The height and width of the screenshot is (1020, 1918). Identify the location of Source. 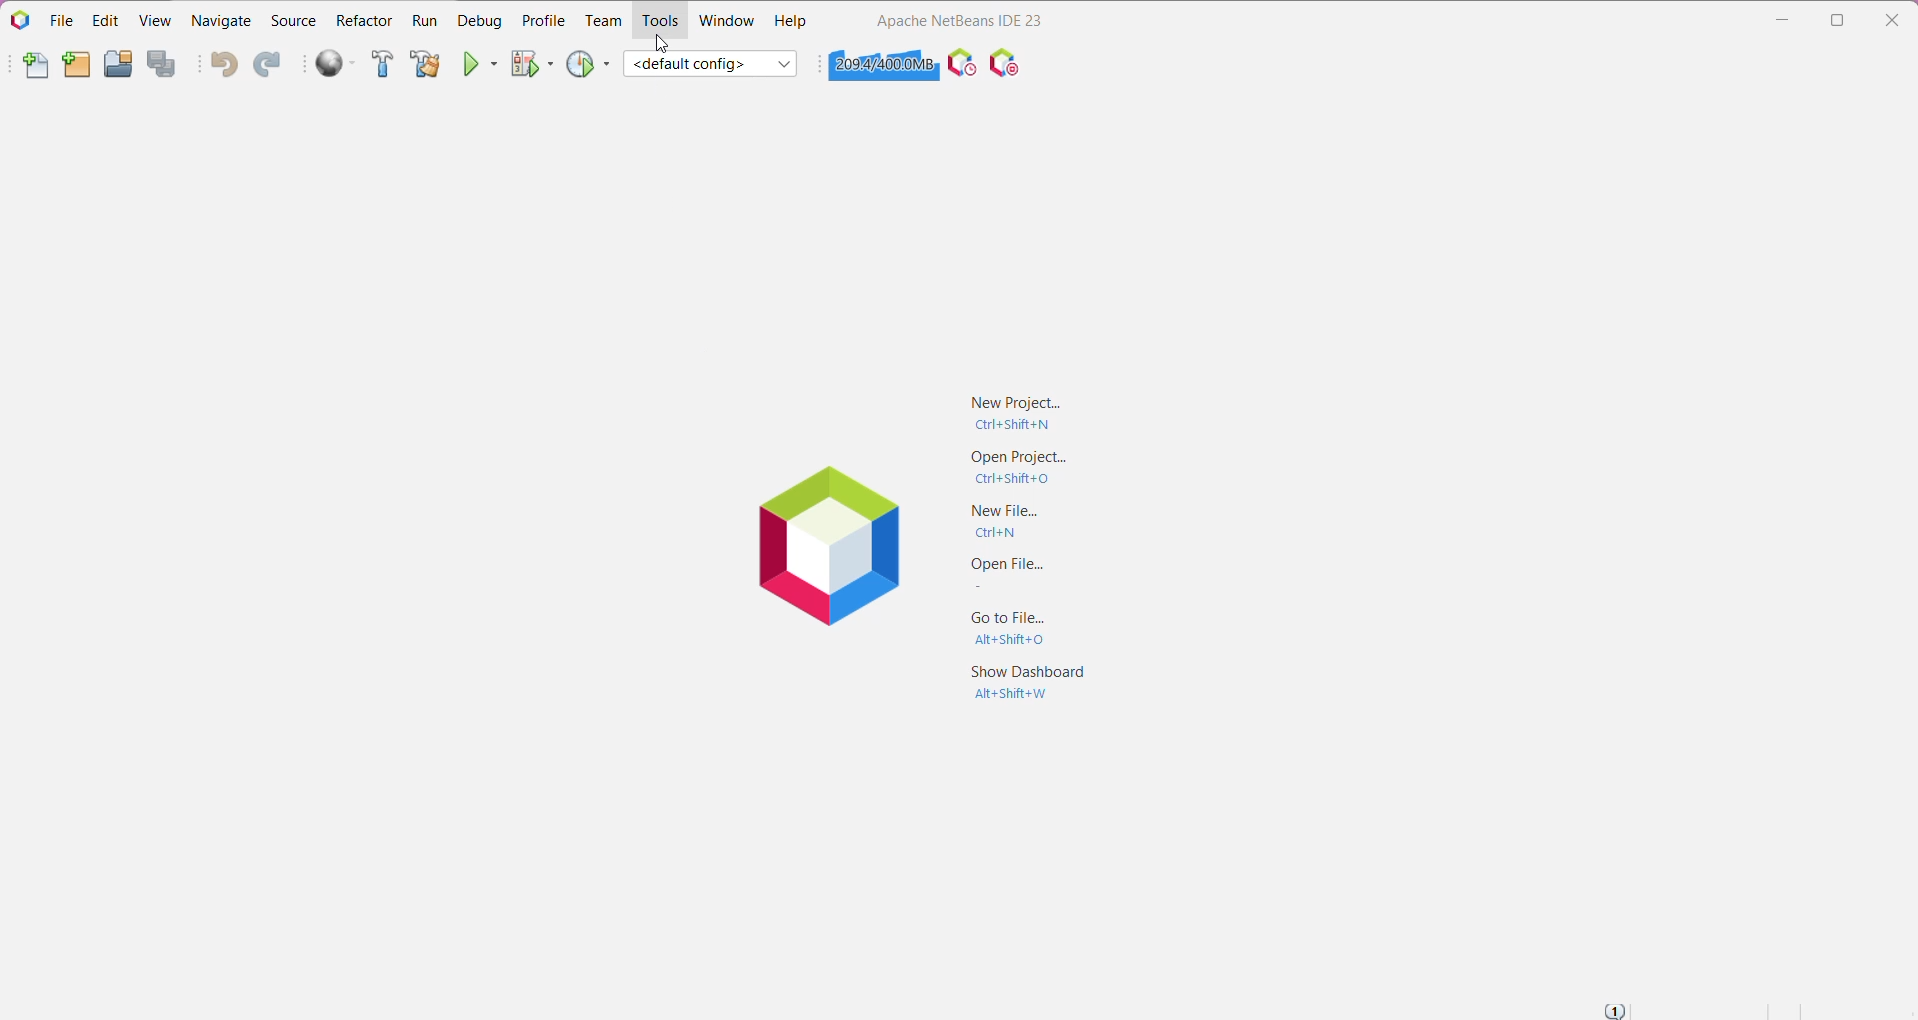
(293, 21).